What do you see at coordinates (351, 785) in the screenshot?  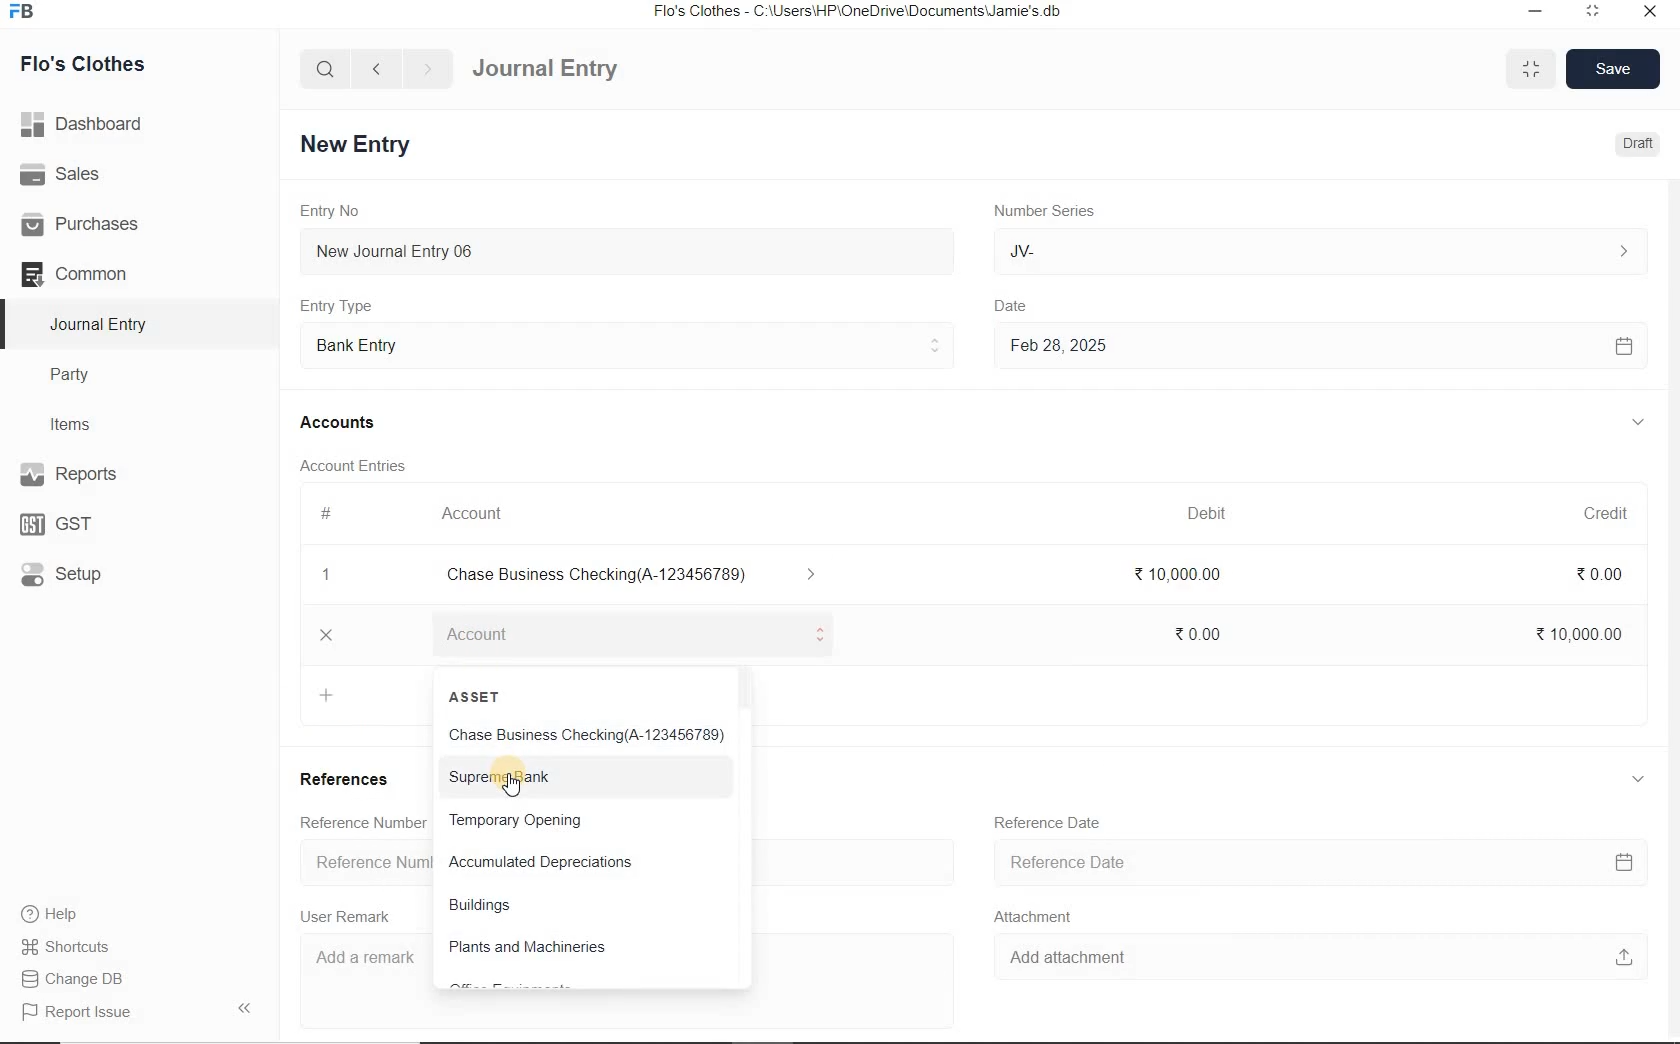 I see `References` at bounding box center [351, 785].